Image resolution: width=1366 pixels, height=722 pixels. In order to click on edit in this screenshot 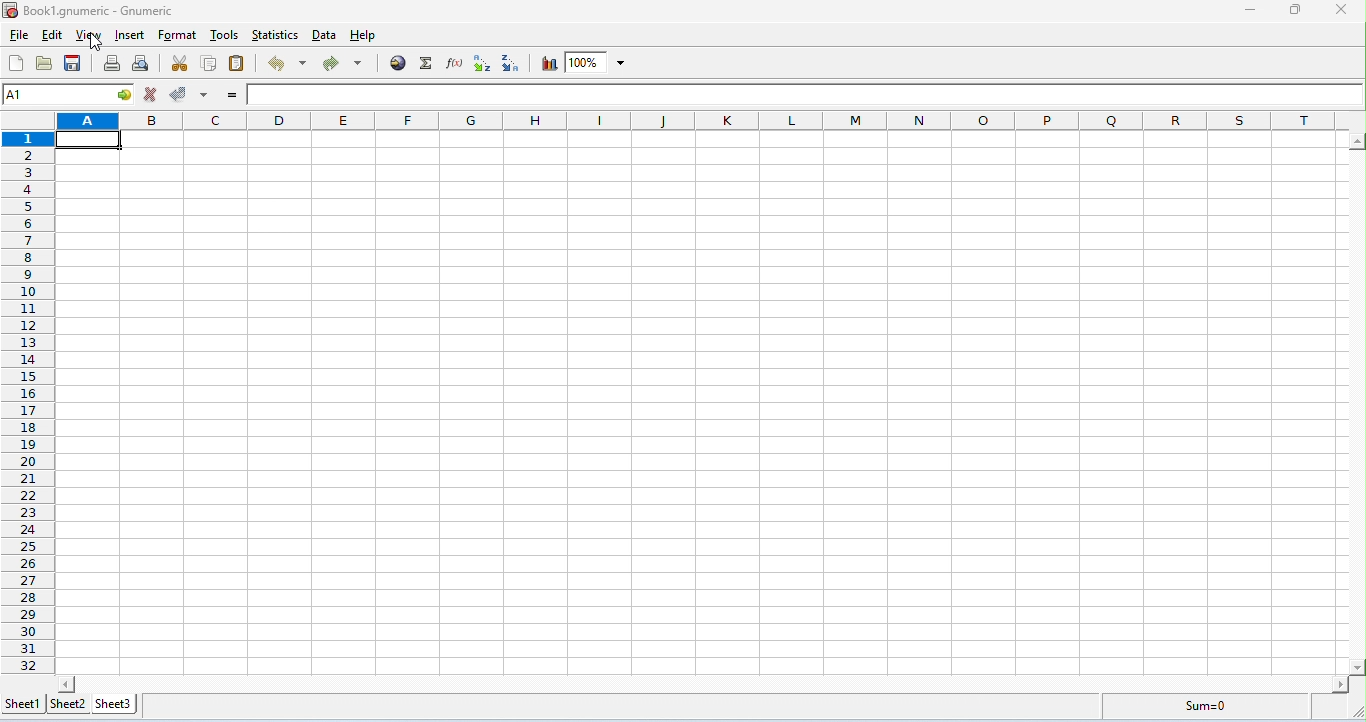, I will do `click(52, 36)`.